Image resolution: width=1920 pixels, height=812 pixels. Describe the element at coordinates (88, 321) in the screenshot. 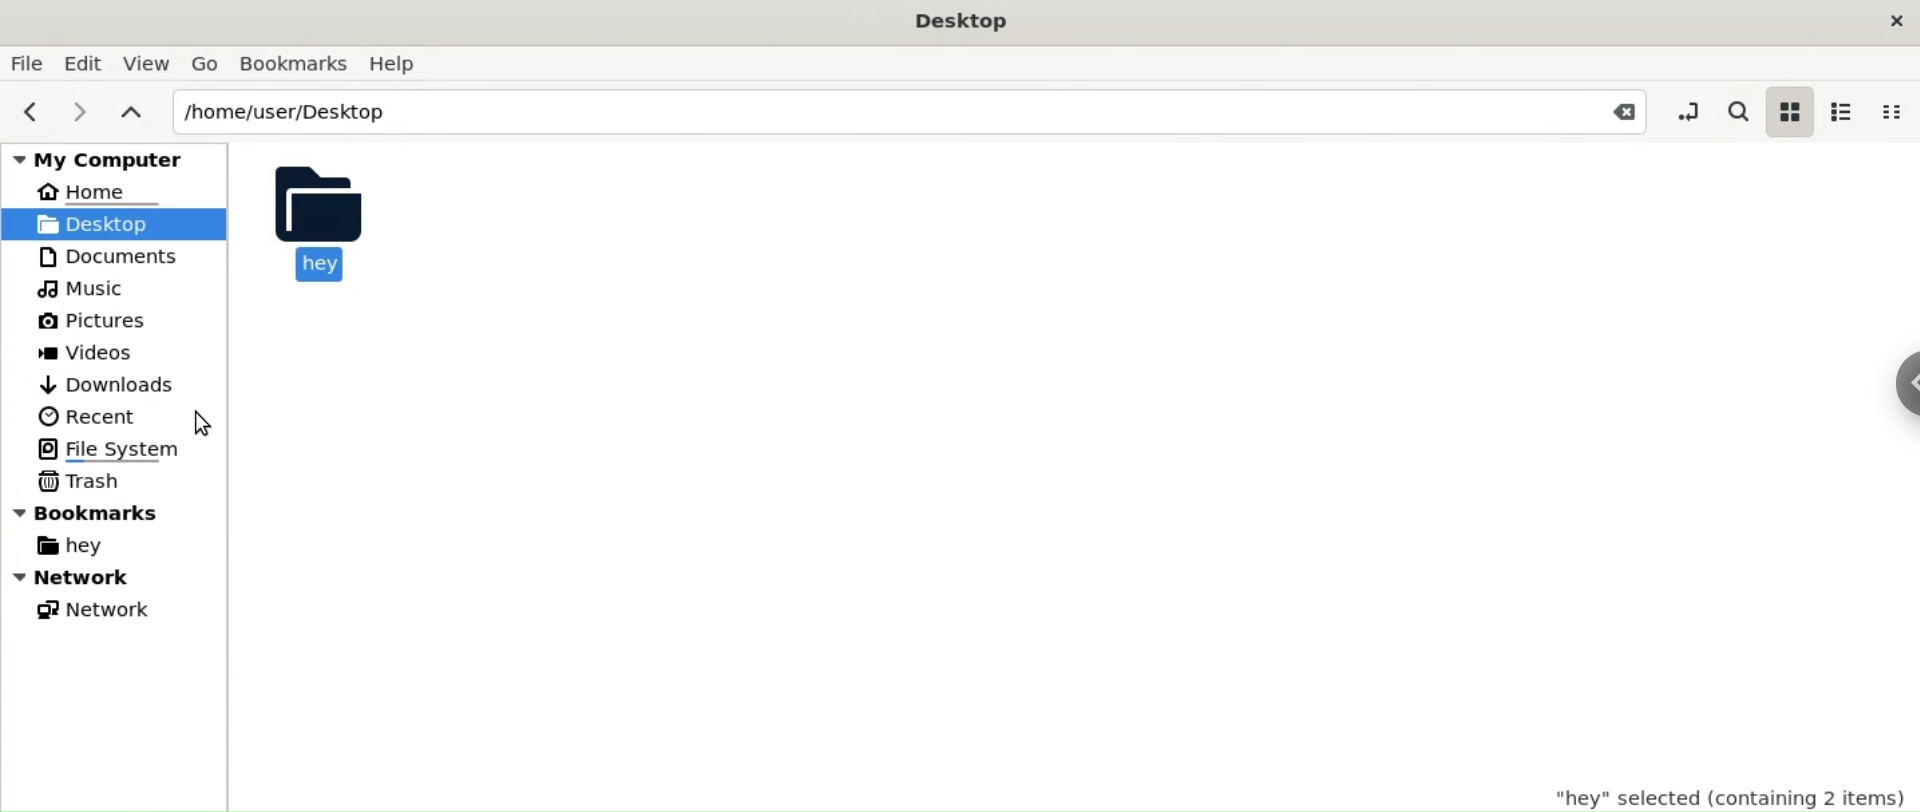

I see `Pictures` at that location.